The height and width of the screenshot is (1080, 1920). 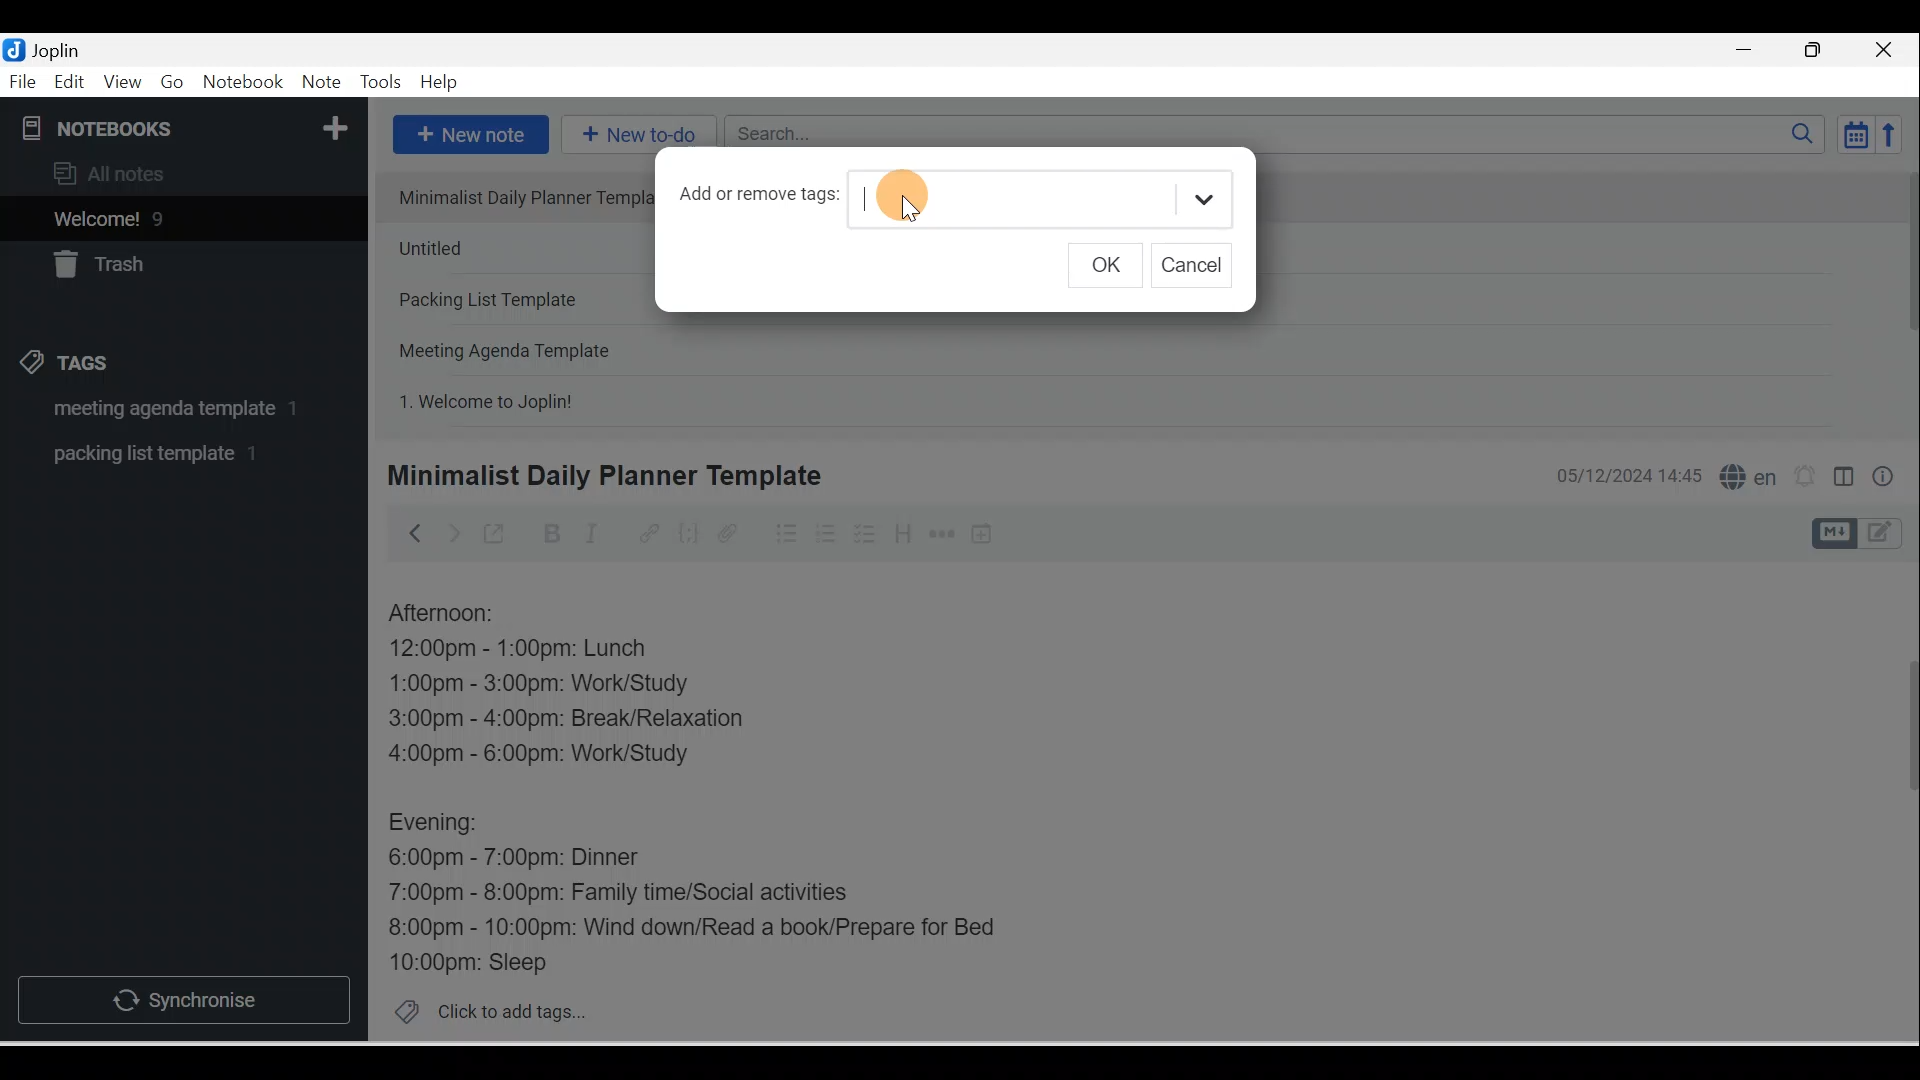 What do you see at coordinates (513, 301) in the screenshot?
I see `Note 3` at bounding box center [513, 301].